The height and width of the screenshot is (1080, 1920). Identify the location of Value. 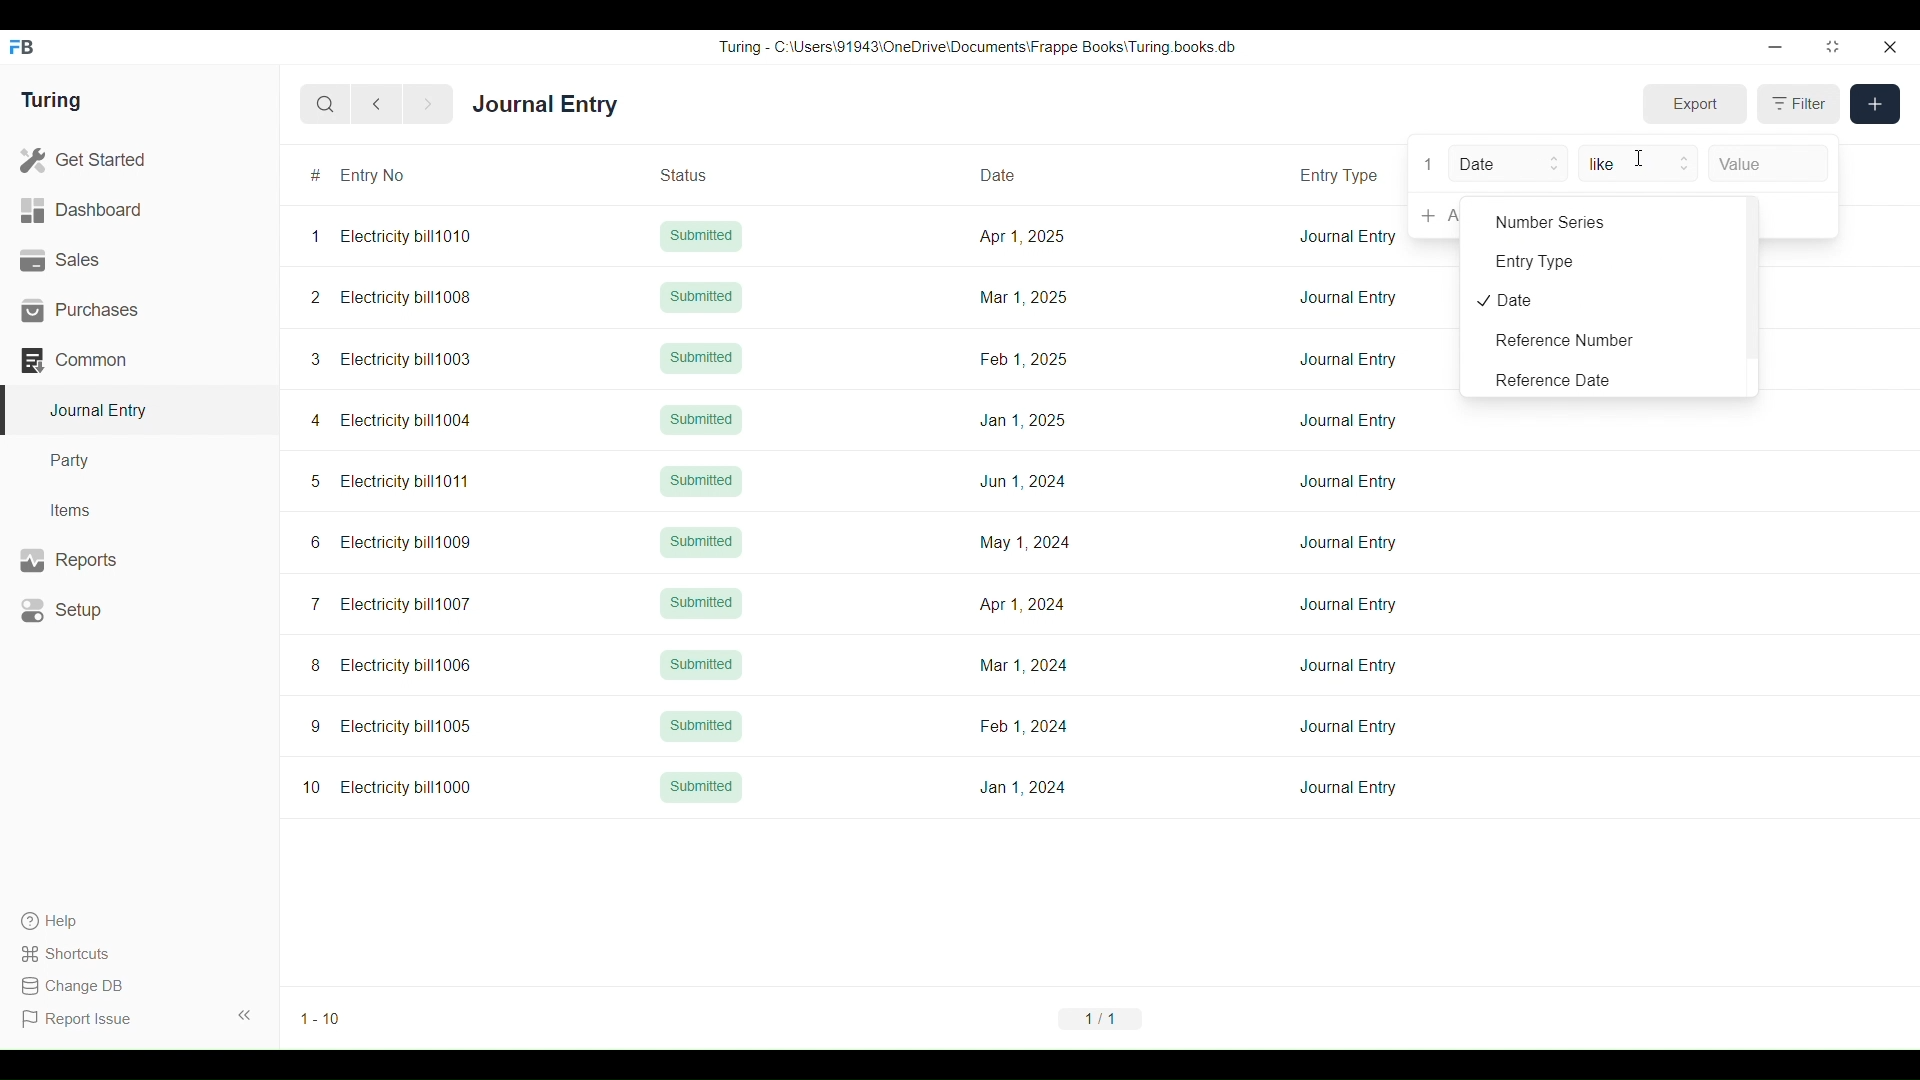
(1769, 164).